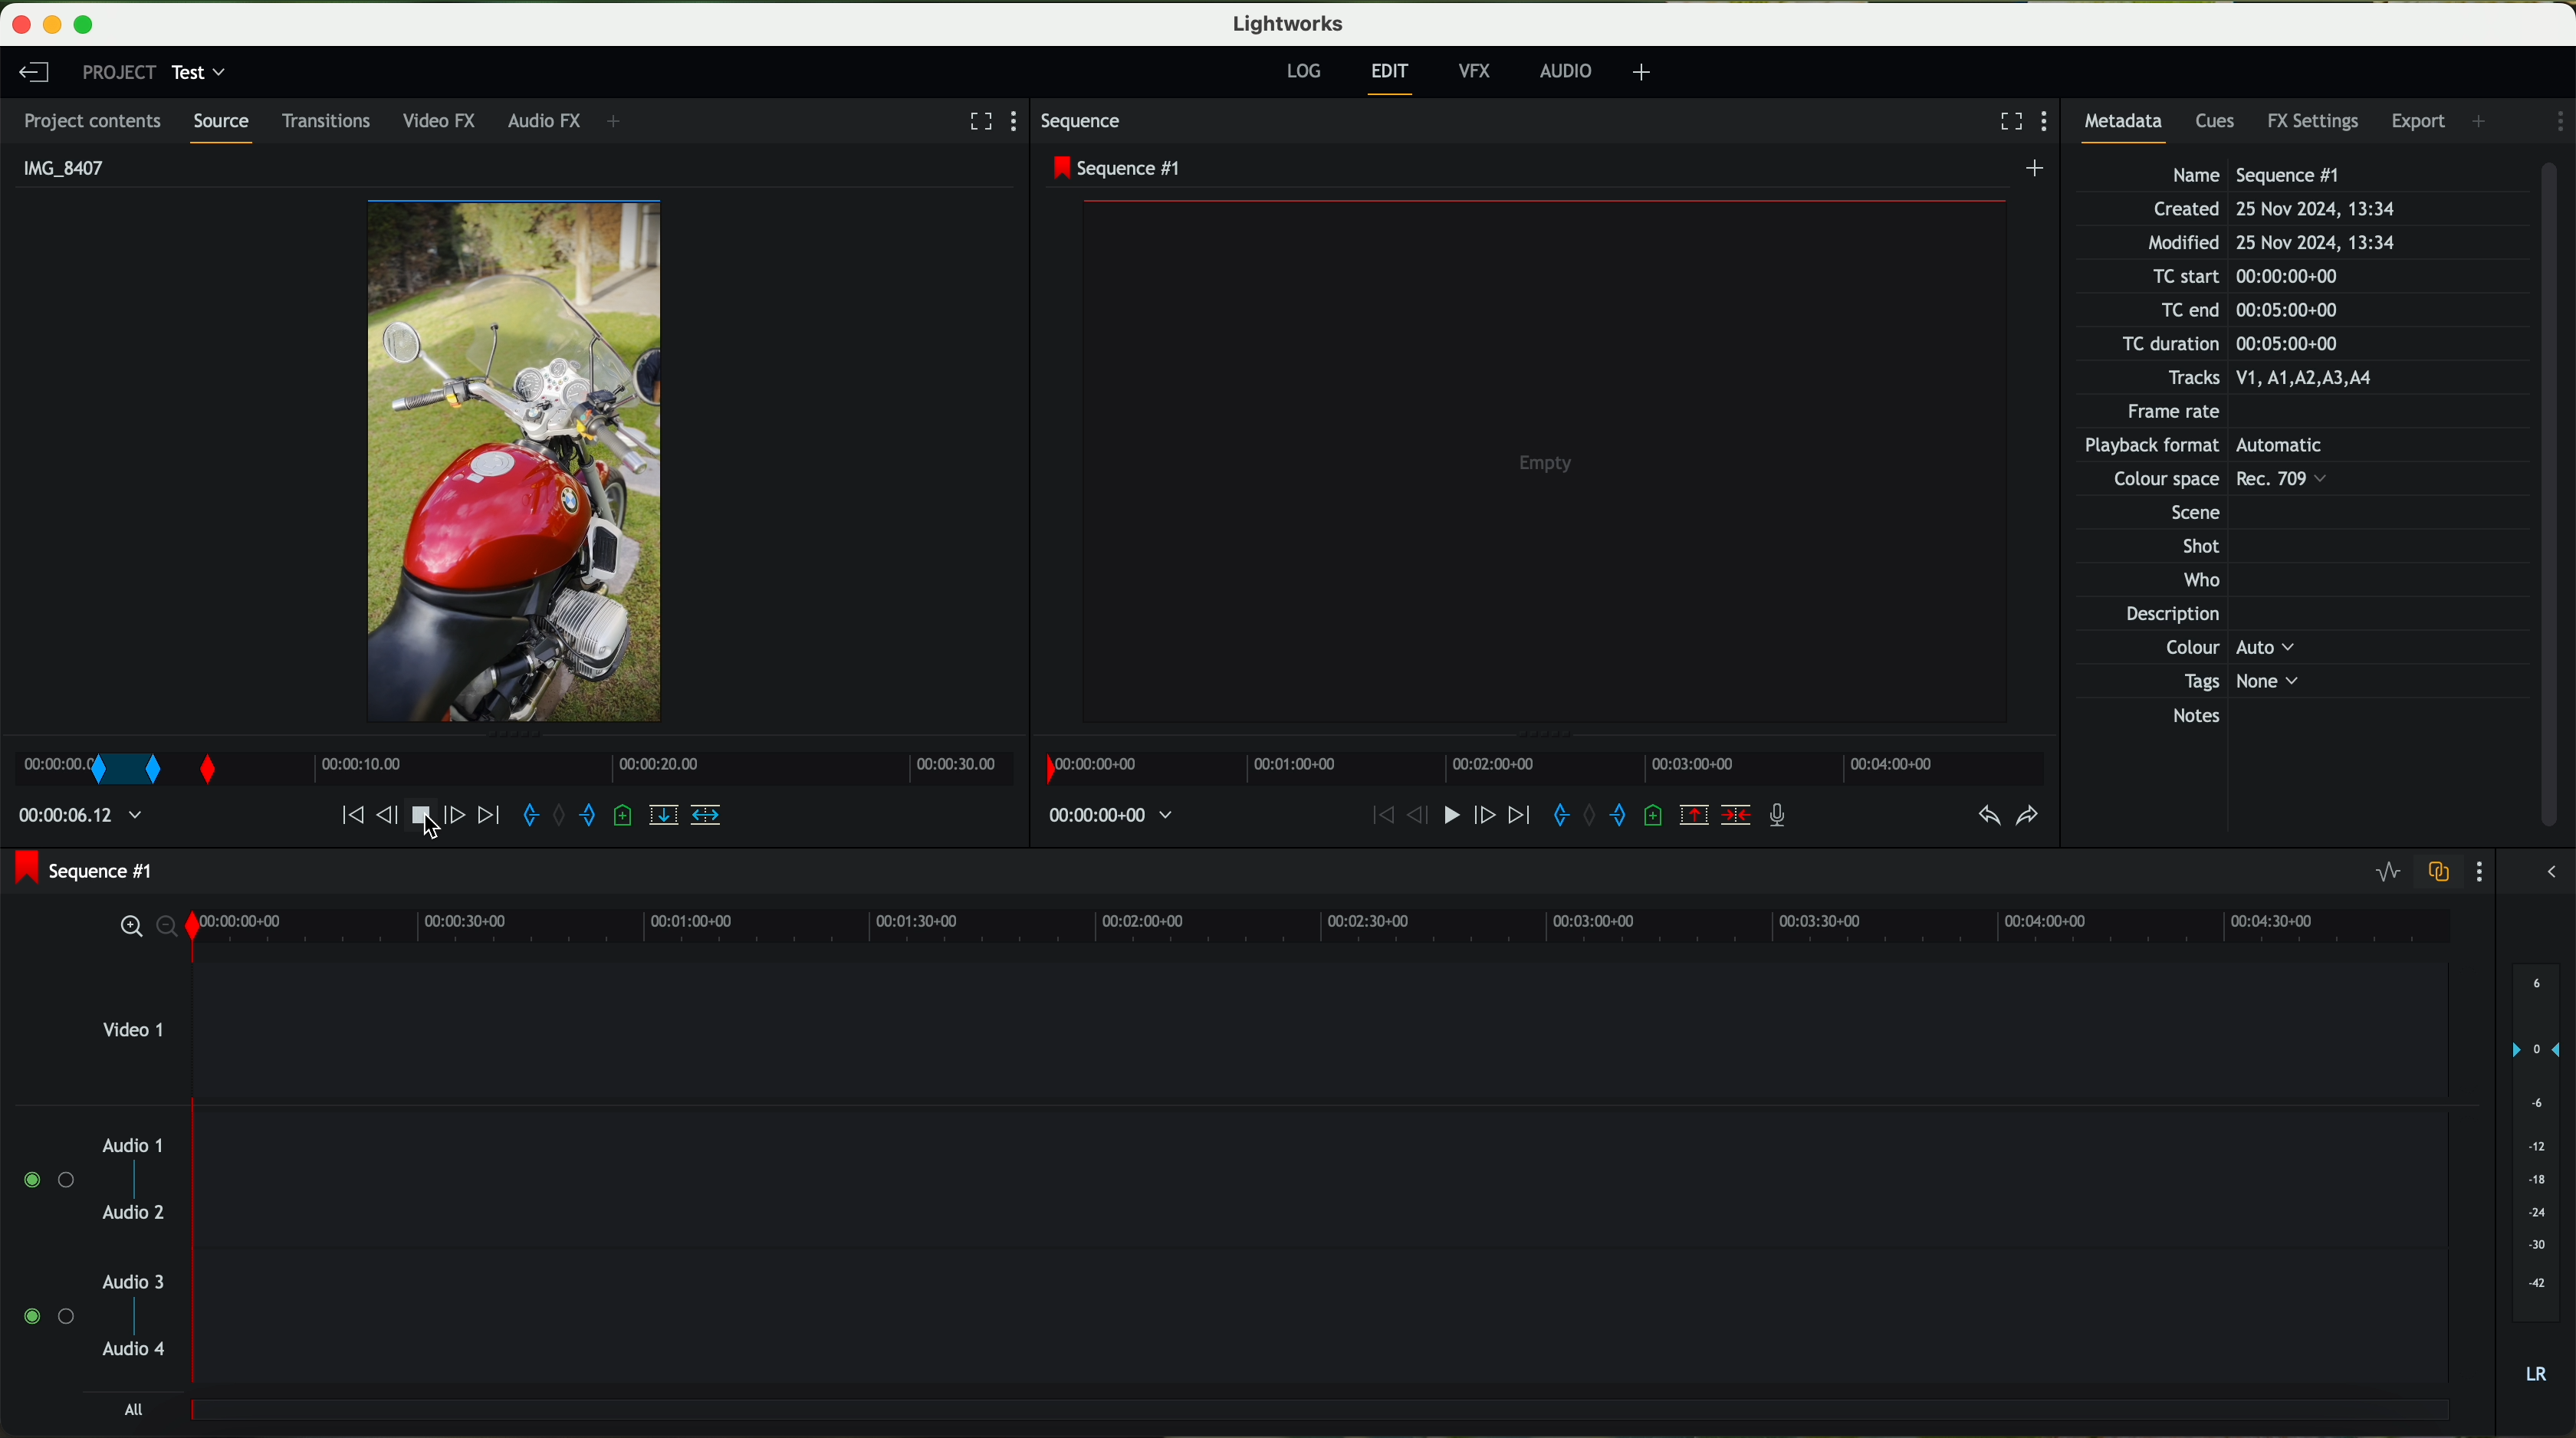 The image size is (2576, 1438). What do you see at coordinates (2195, 616) in the screenshot?
I see `Description` at bounding box center [2195, 616].